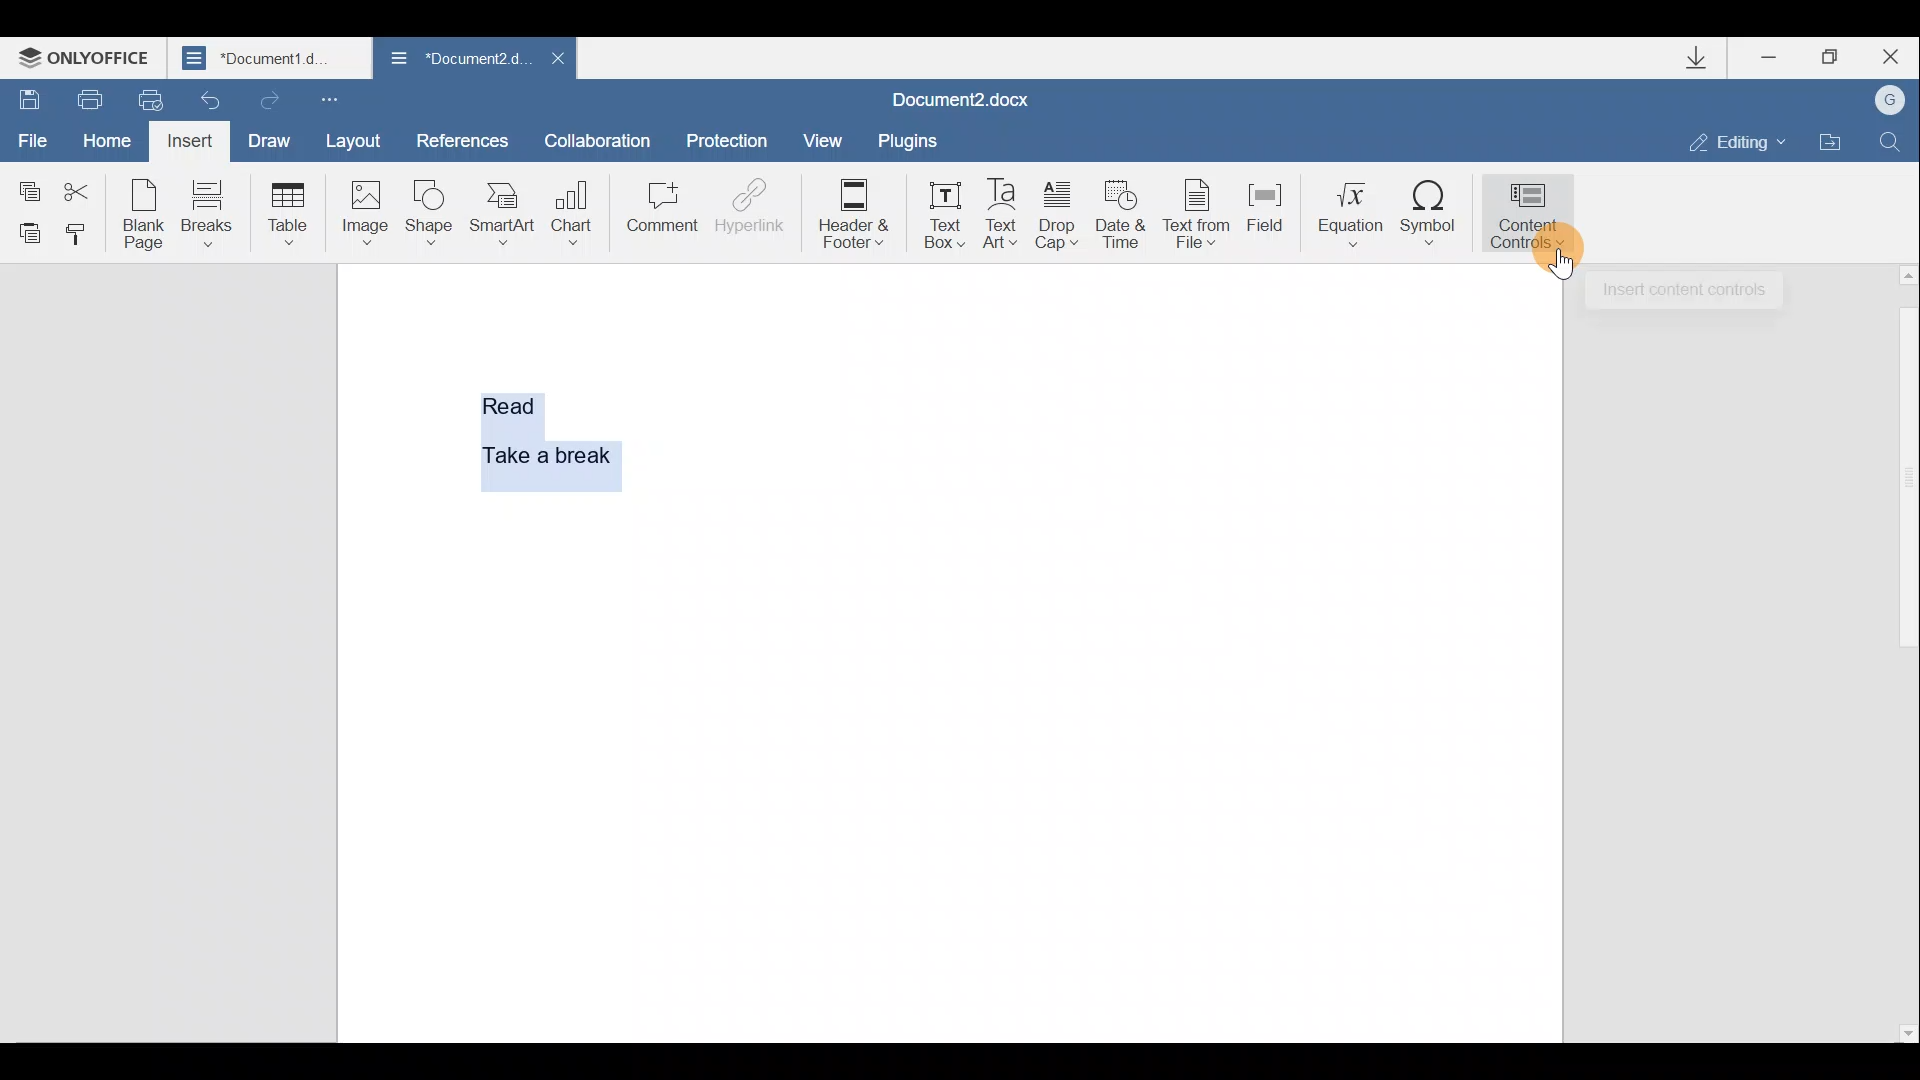 This screenshot has width=1920, height=1080. What do you see at coordinates (1265, 215) in the screenshot?
I see `Field` at bounding box center [1265, 215].